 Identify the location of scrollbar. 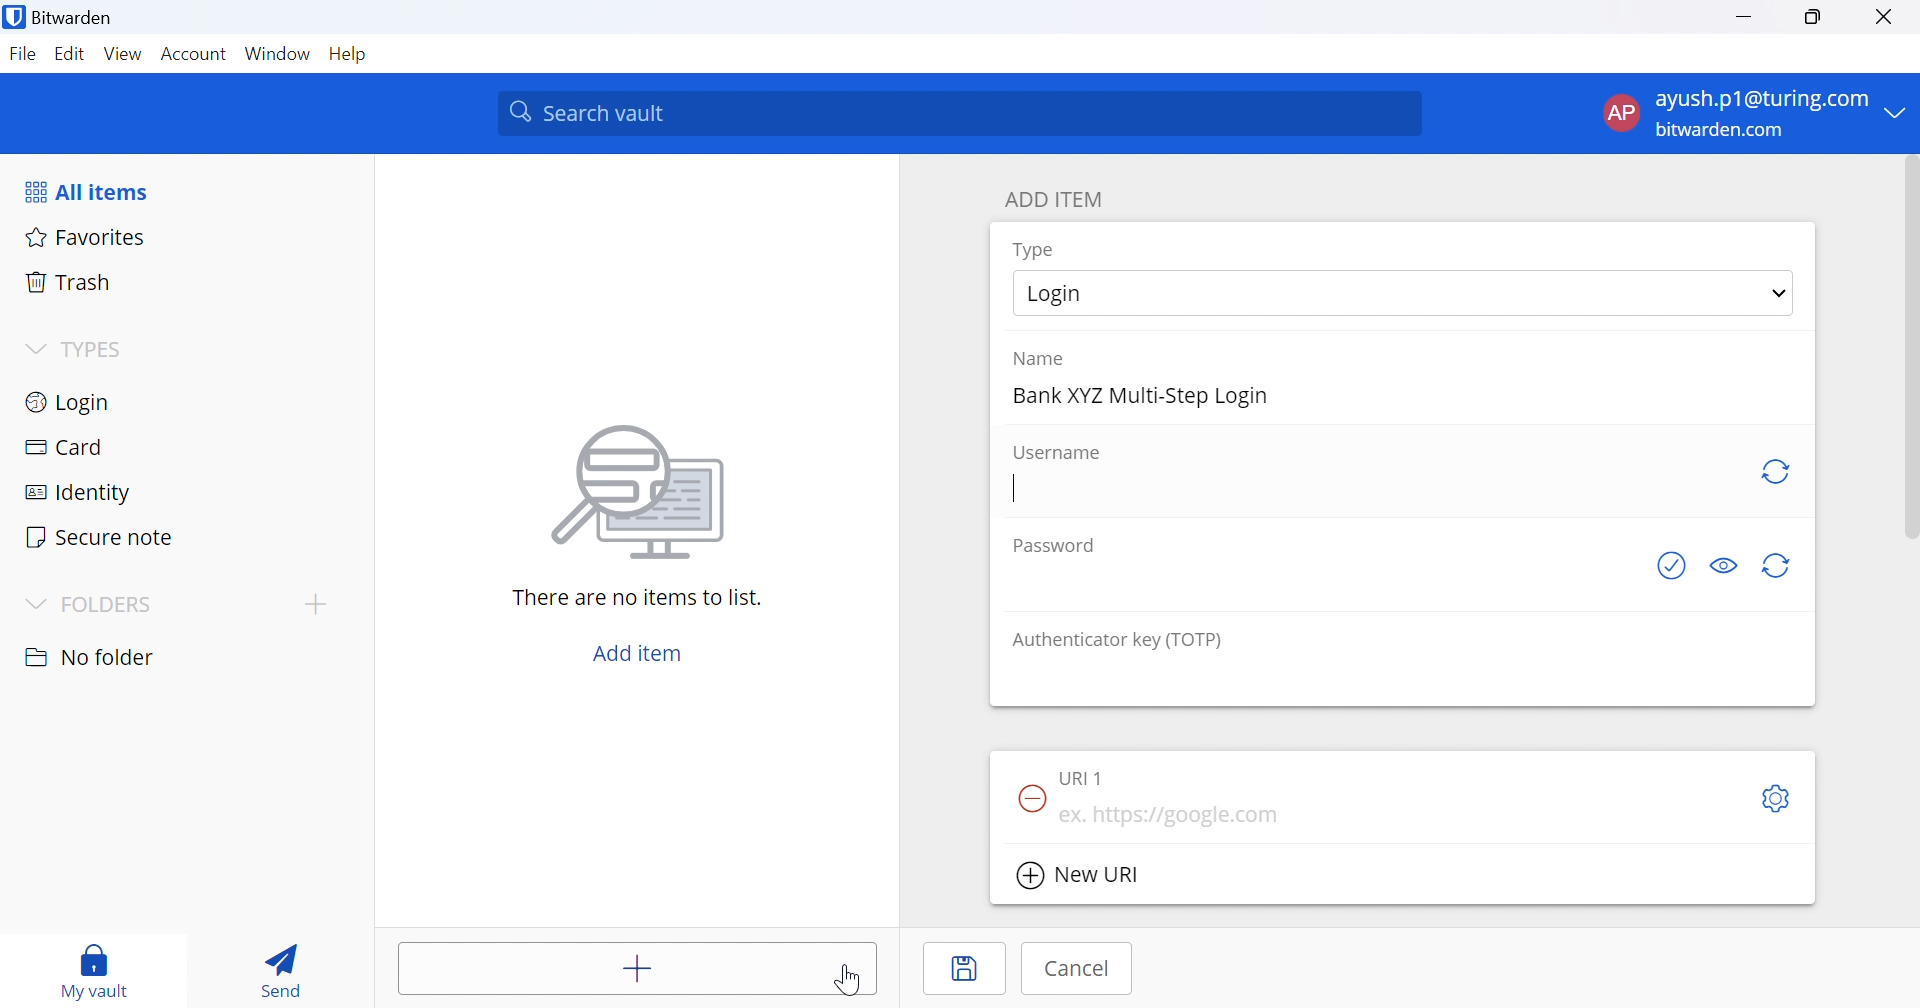
(1908, 351).